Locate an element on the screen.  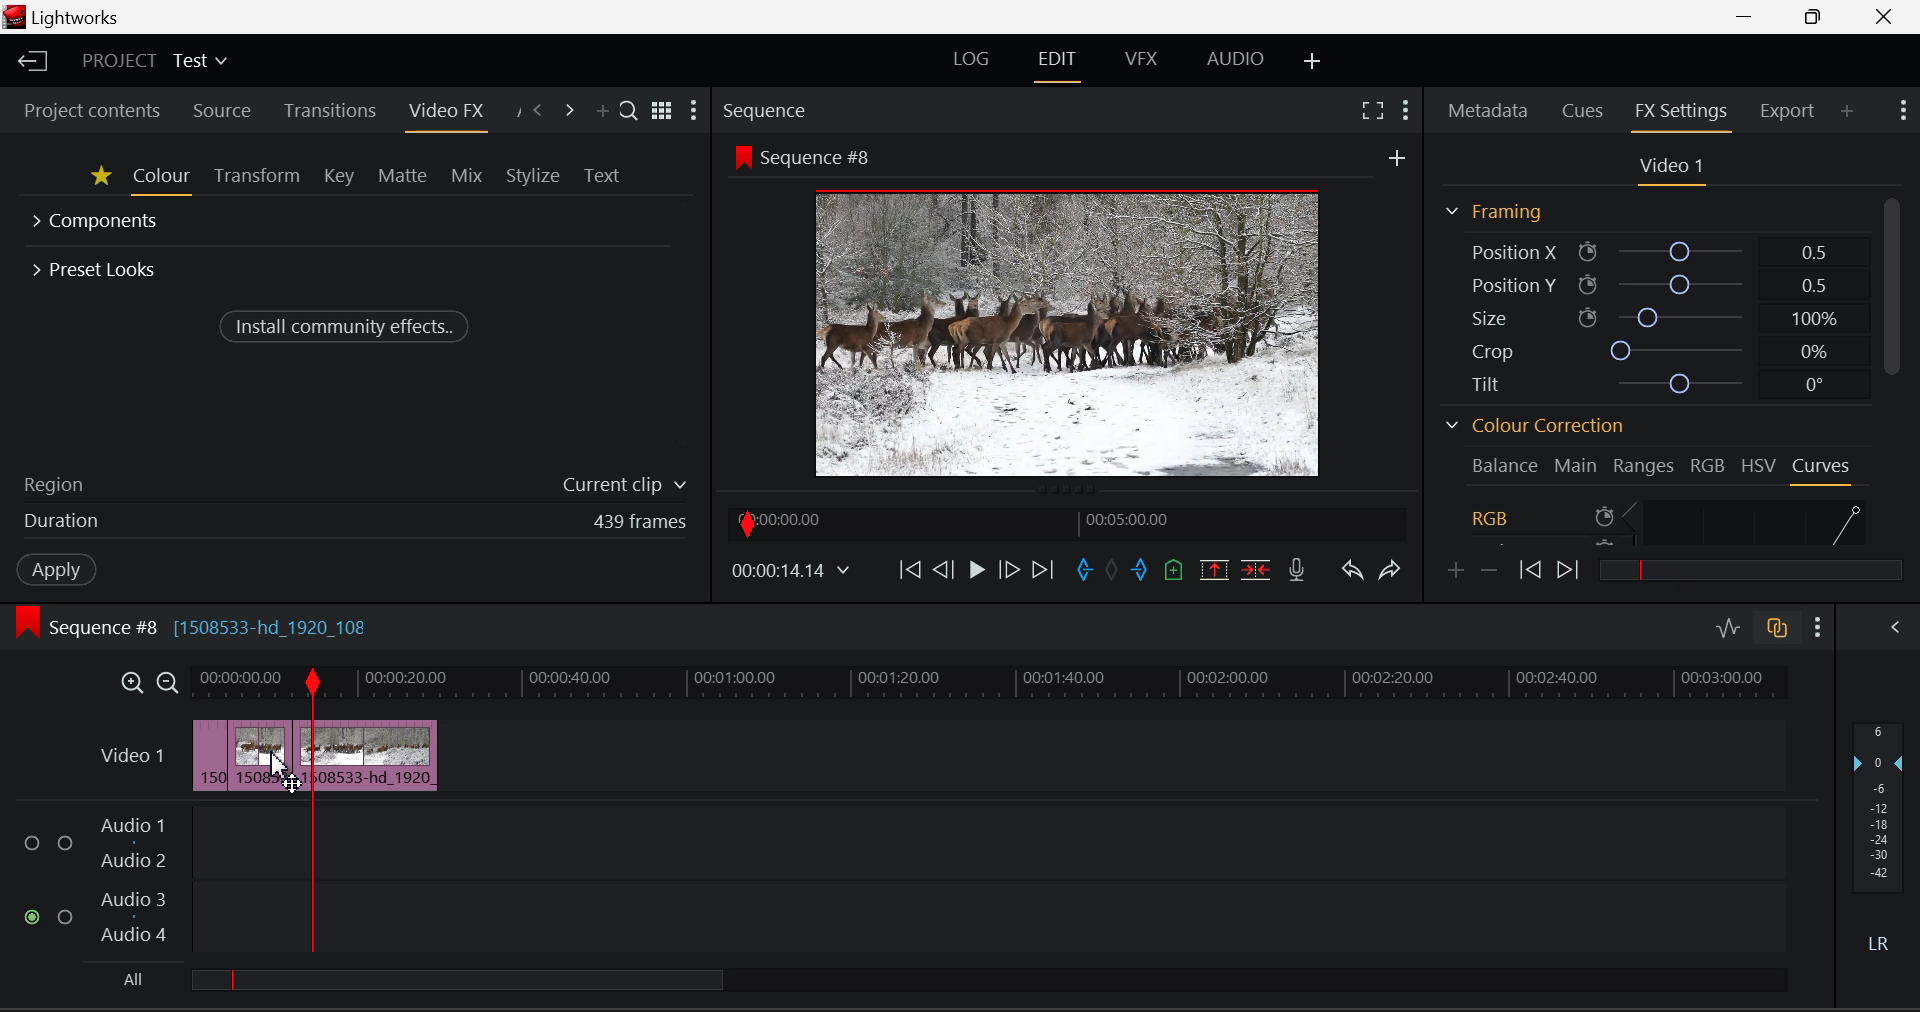
Previous keyframe is located at coordinates (1530, 569).